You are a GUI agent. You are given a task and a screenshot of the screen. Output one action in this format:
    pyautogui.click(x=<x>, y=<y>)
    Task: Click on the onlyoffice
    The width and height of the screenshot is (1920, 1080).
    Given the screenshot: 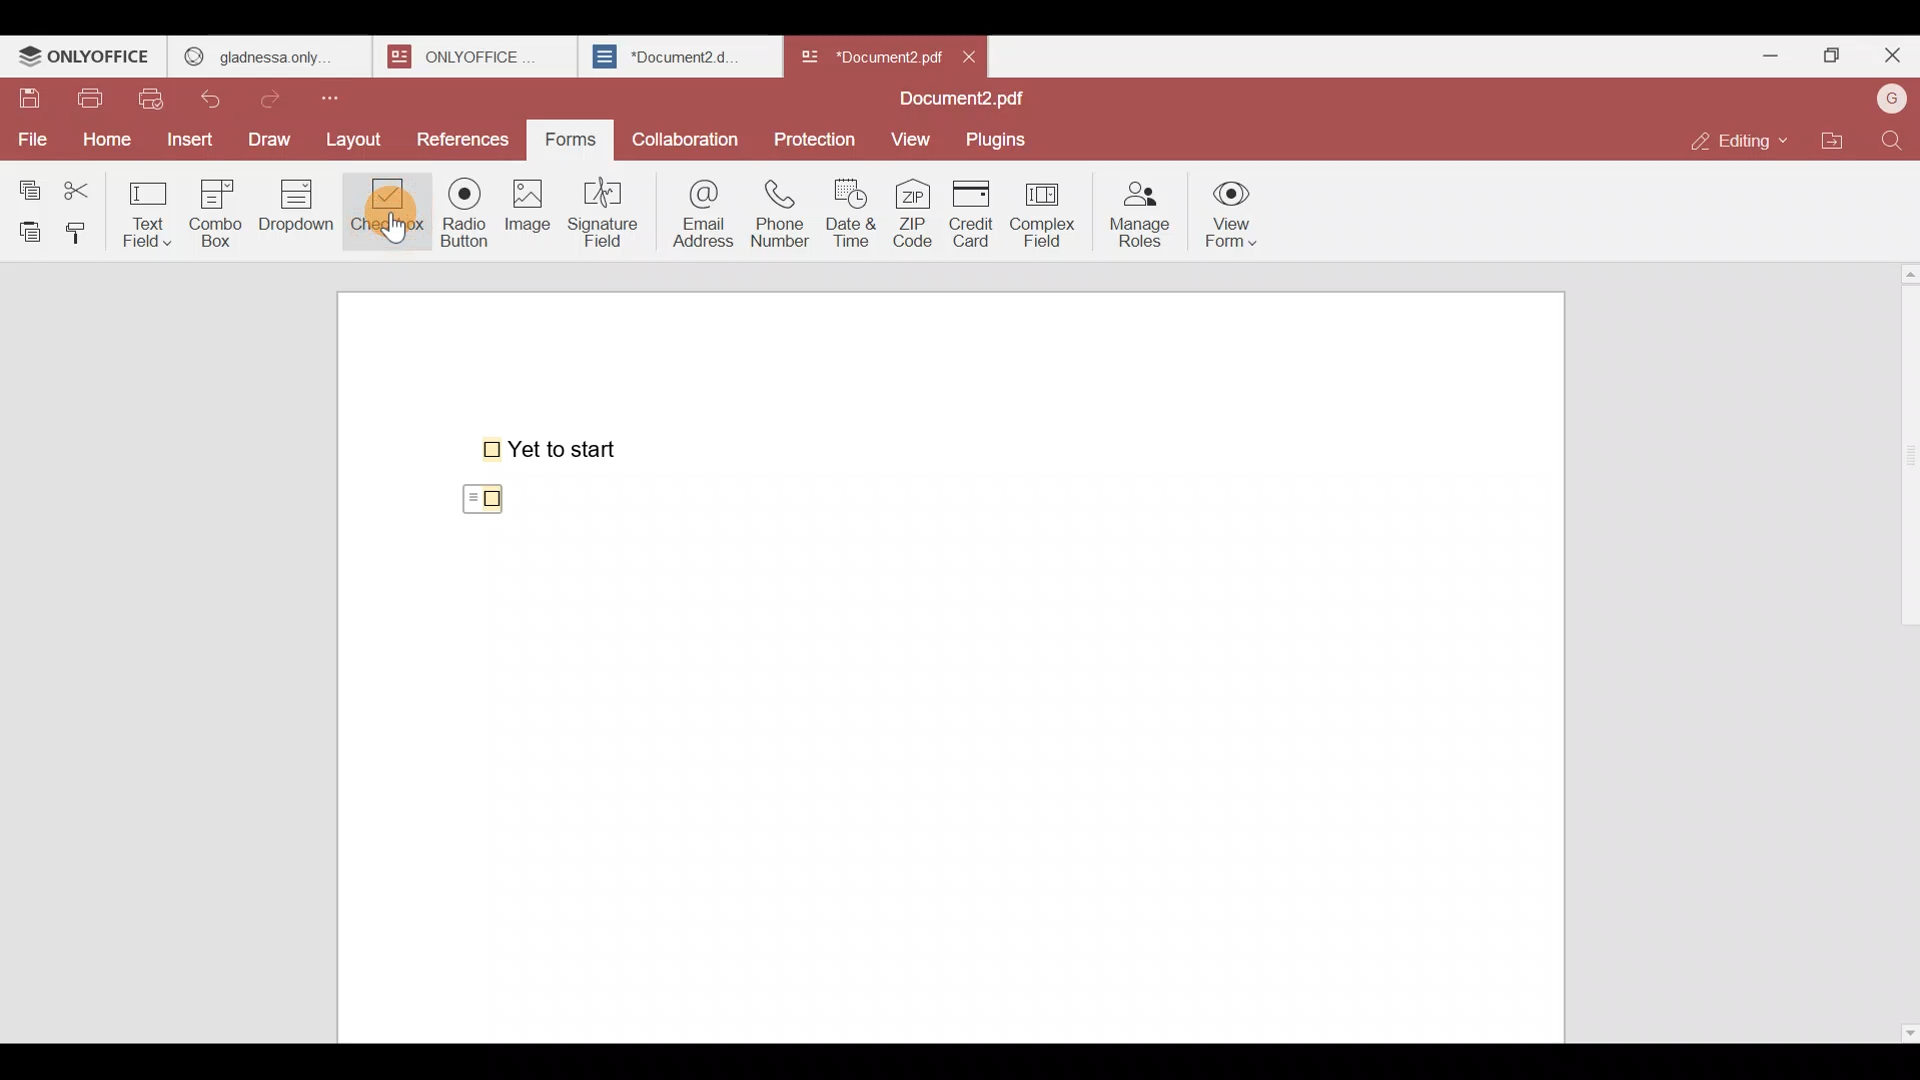 What is the action you would take?
    pyautogui.click(x=468, y=56)
    